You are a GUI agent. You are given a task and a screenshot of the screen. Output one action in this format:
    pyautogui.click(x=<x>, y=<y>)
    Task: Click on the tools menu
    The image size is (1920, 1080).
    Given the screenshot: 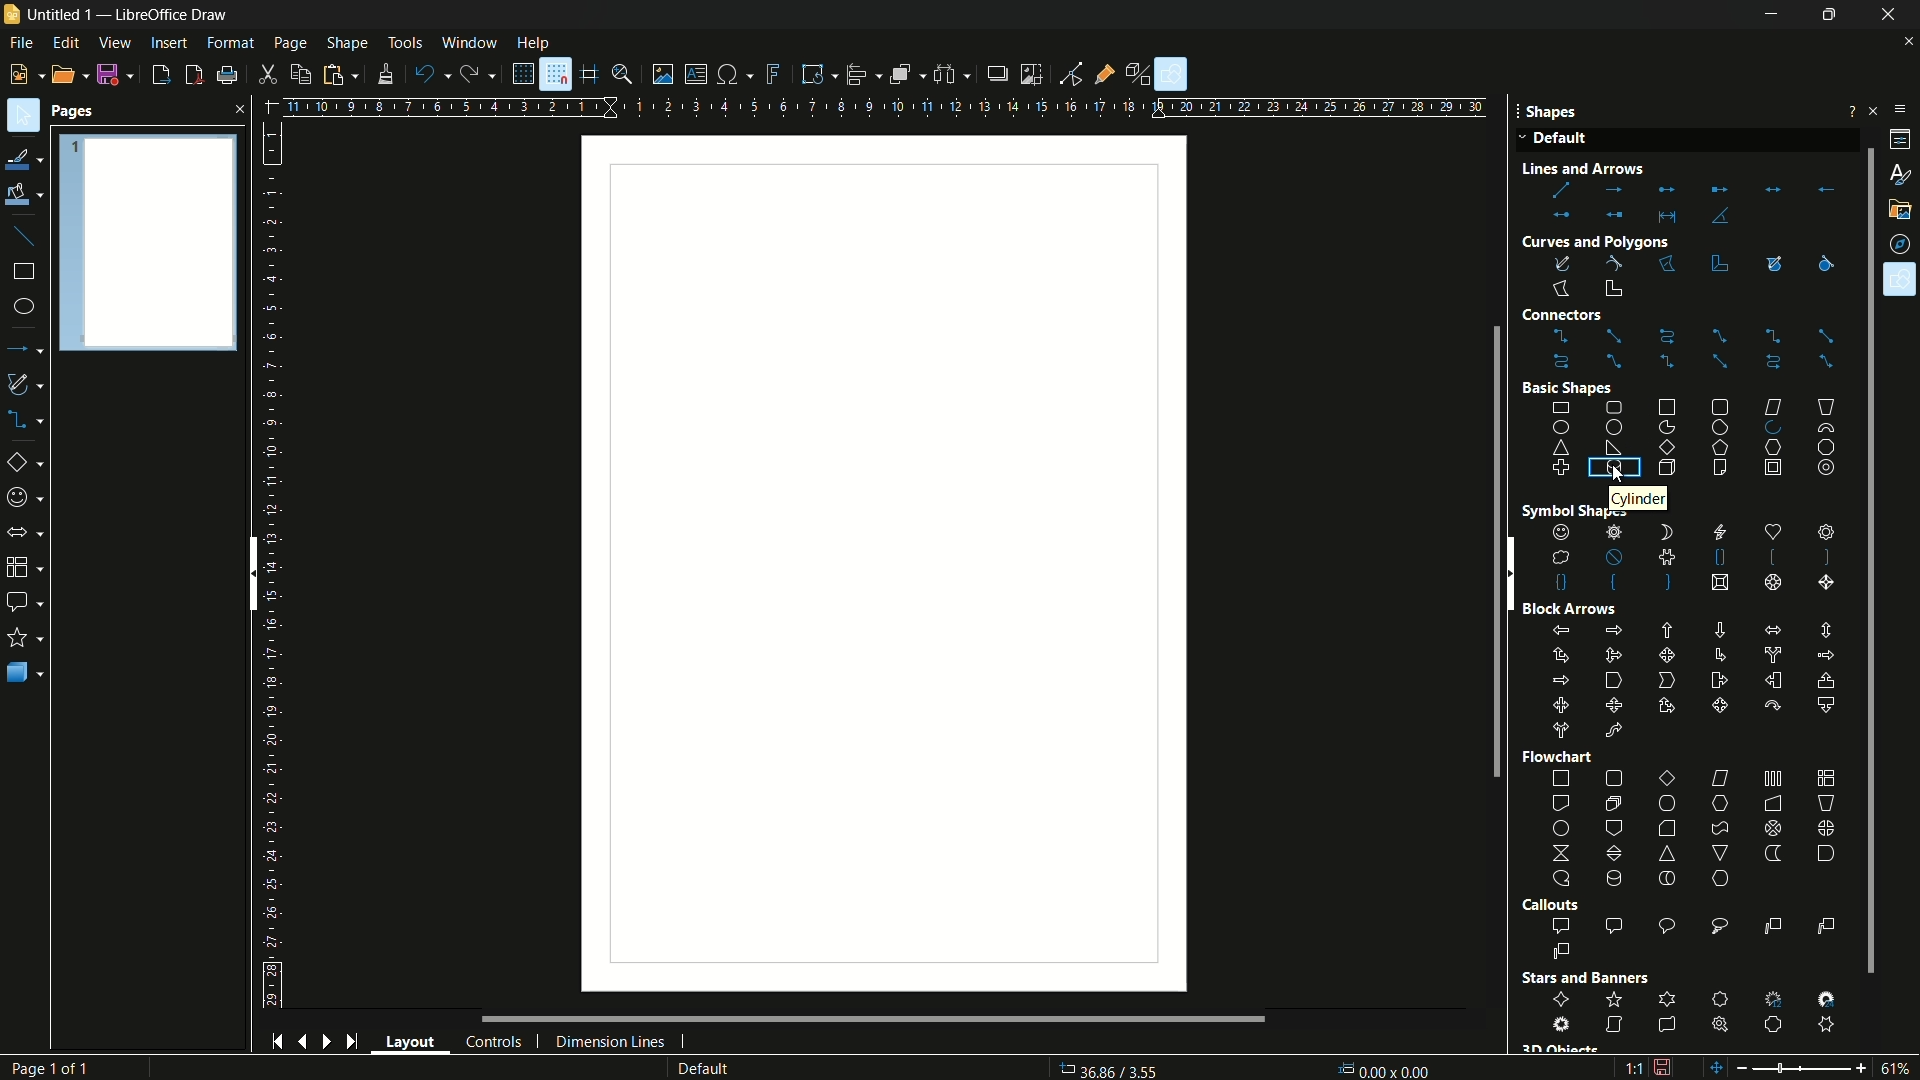 What is the action you would take?
    pyautogui.click(x=405, y=43)
    